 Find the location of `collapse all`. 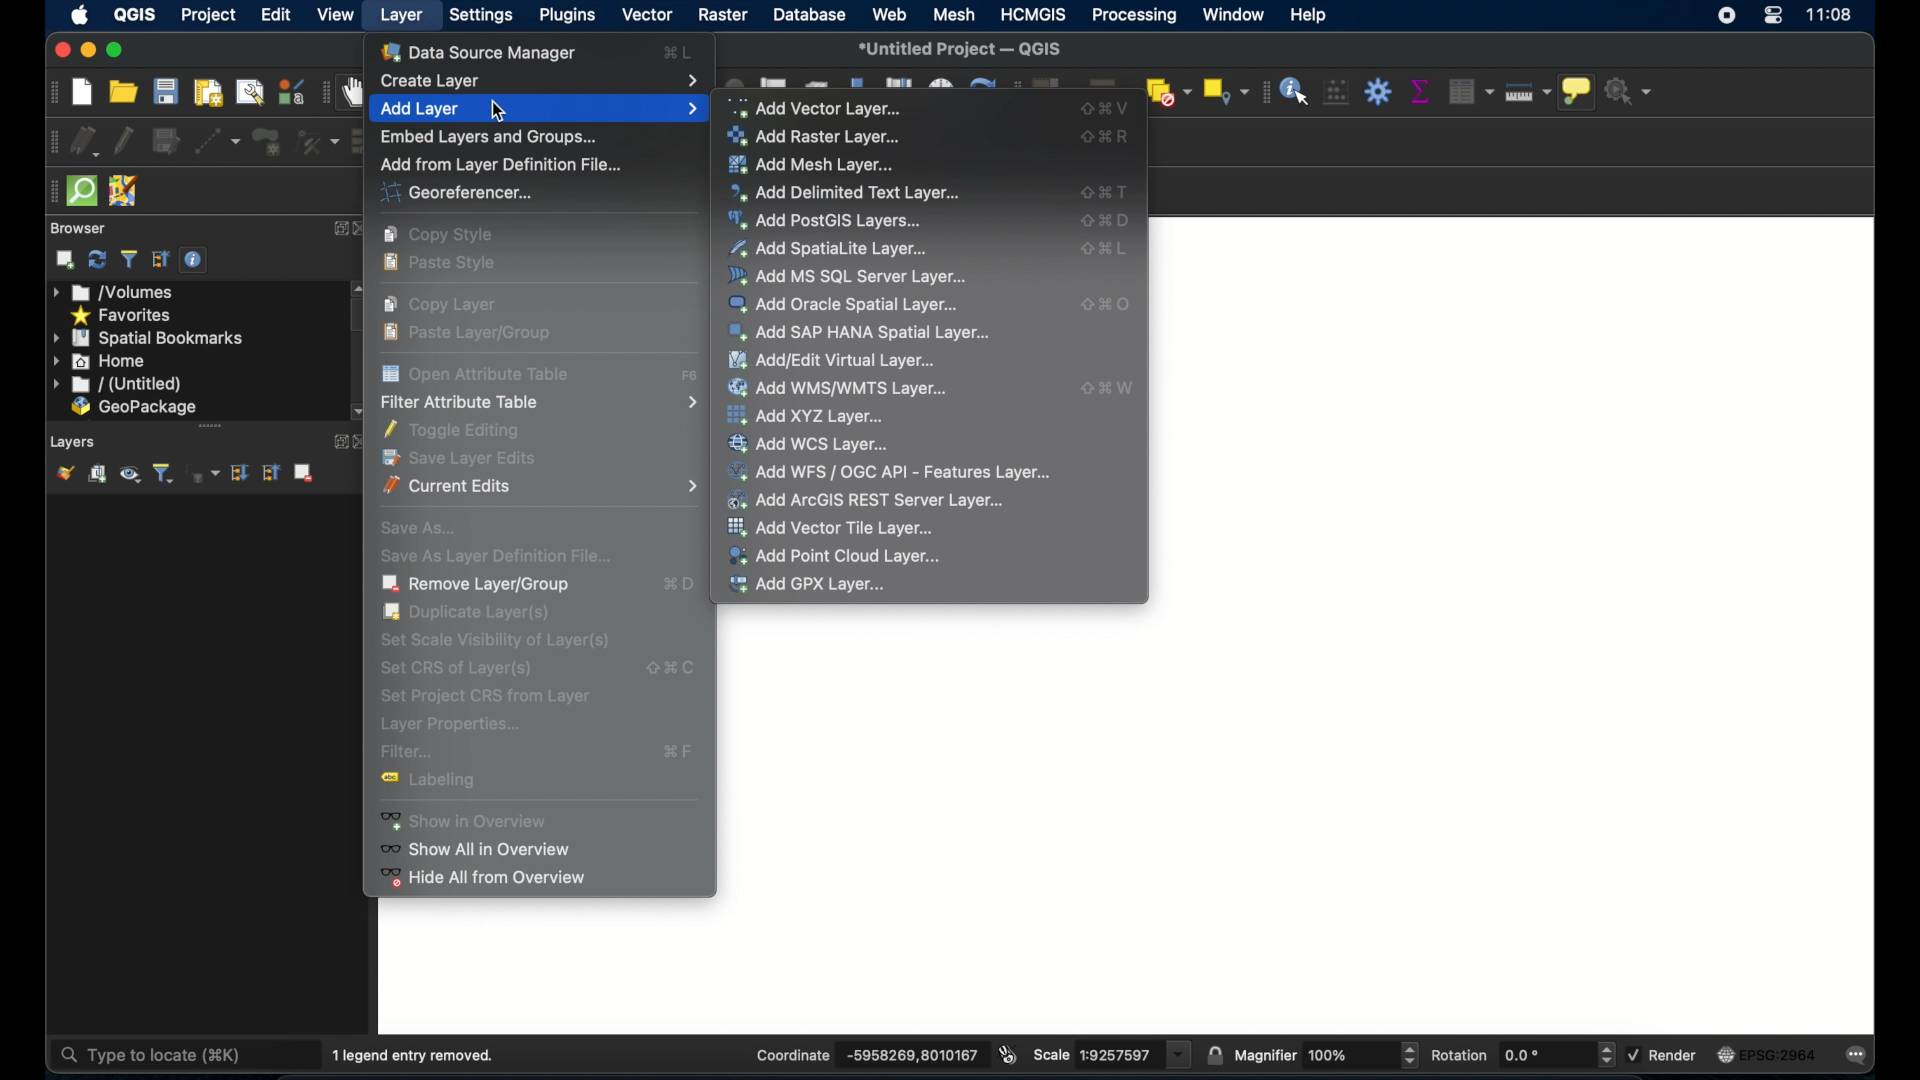

collapse all is located at coordinates (274, 472).